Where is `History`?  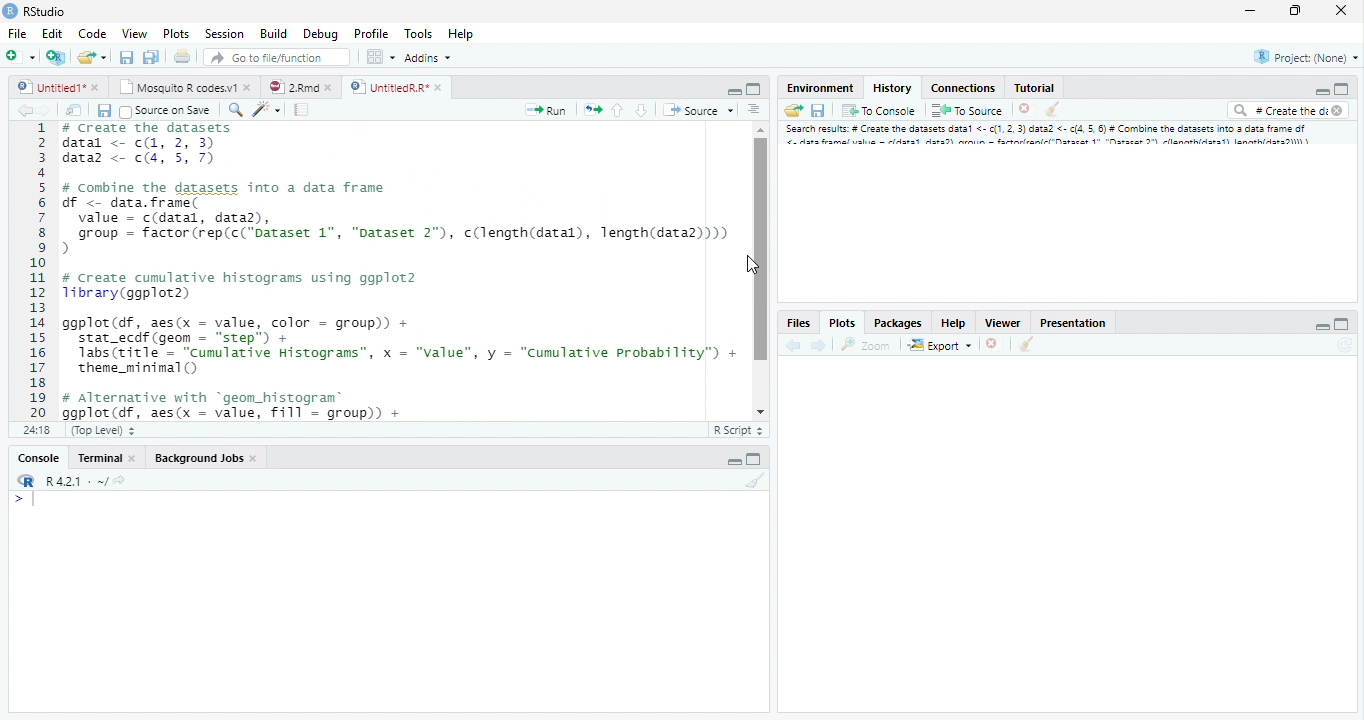 History is located at coordinates (892, 87).